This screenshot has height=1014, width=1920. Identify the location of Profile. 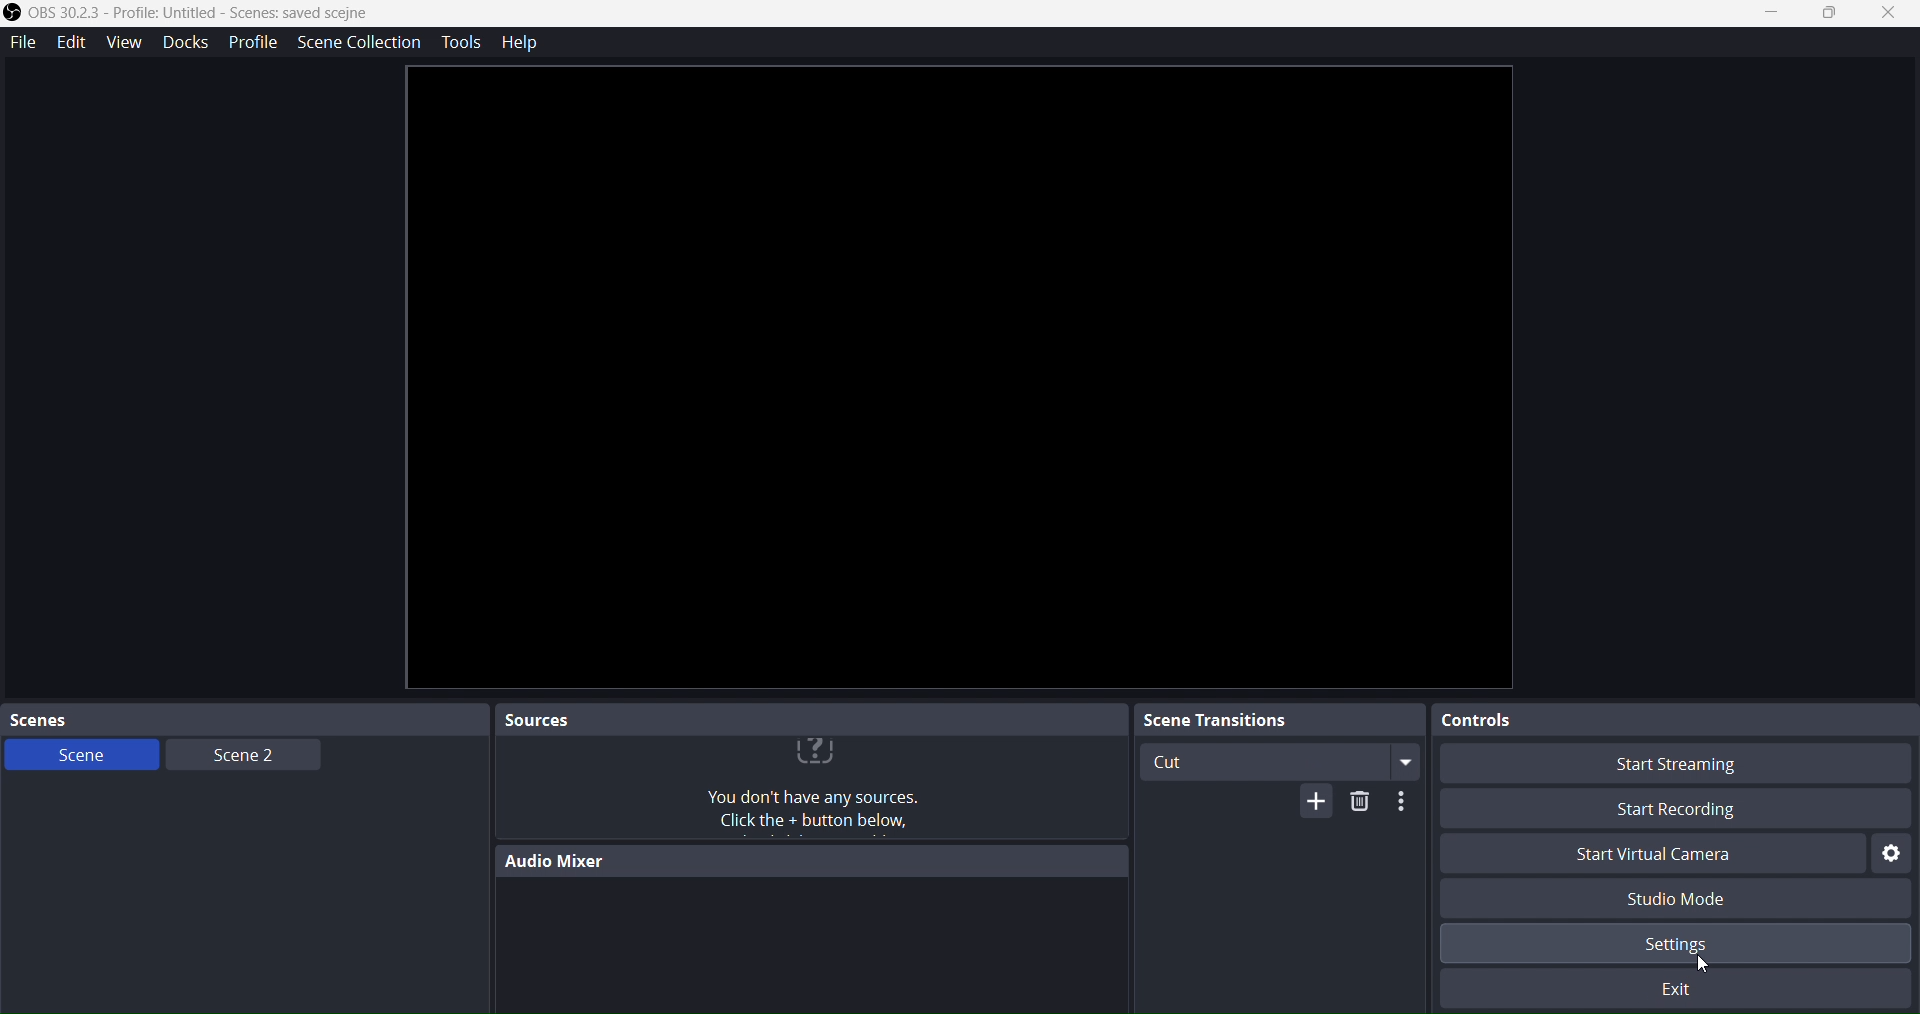
(253, 42).